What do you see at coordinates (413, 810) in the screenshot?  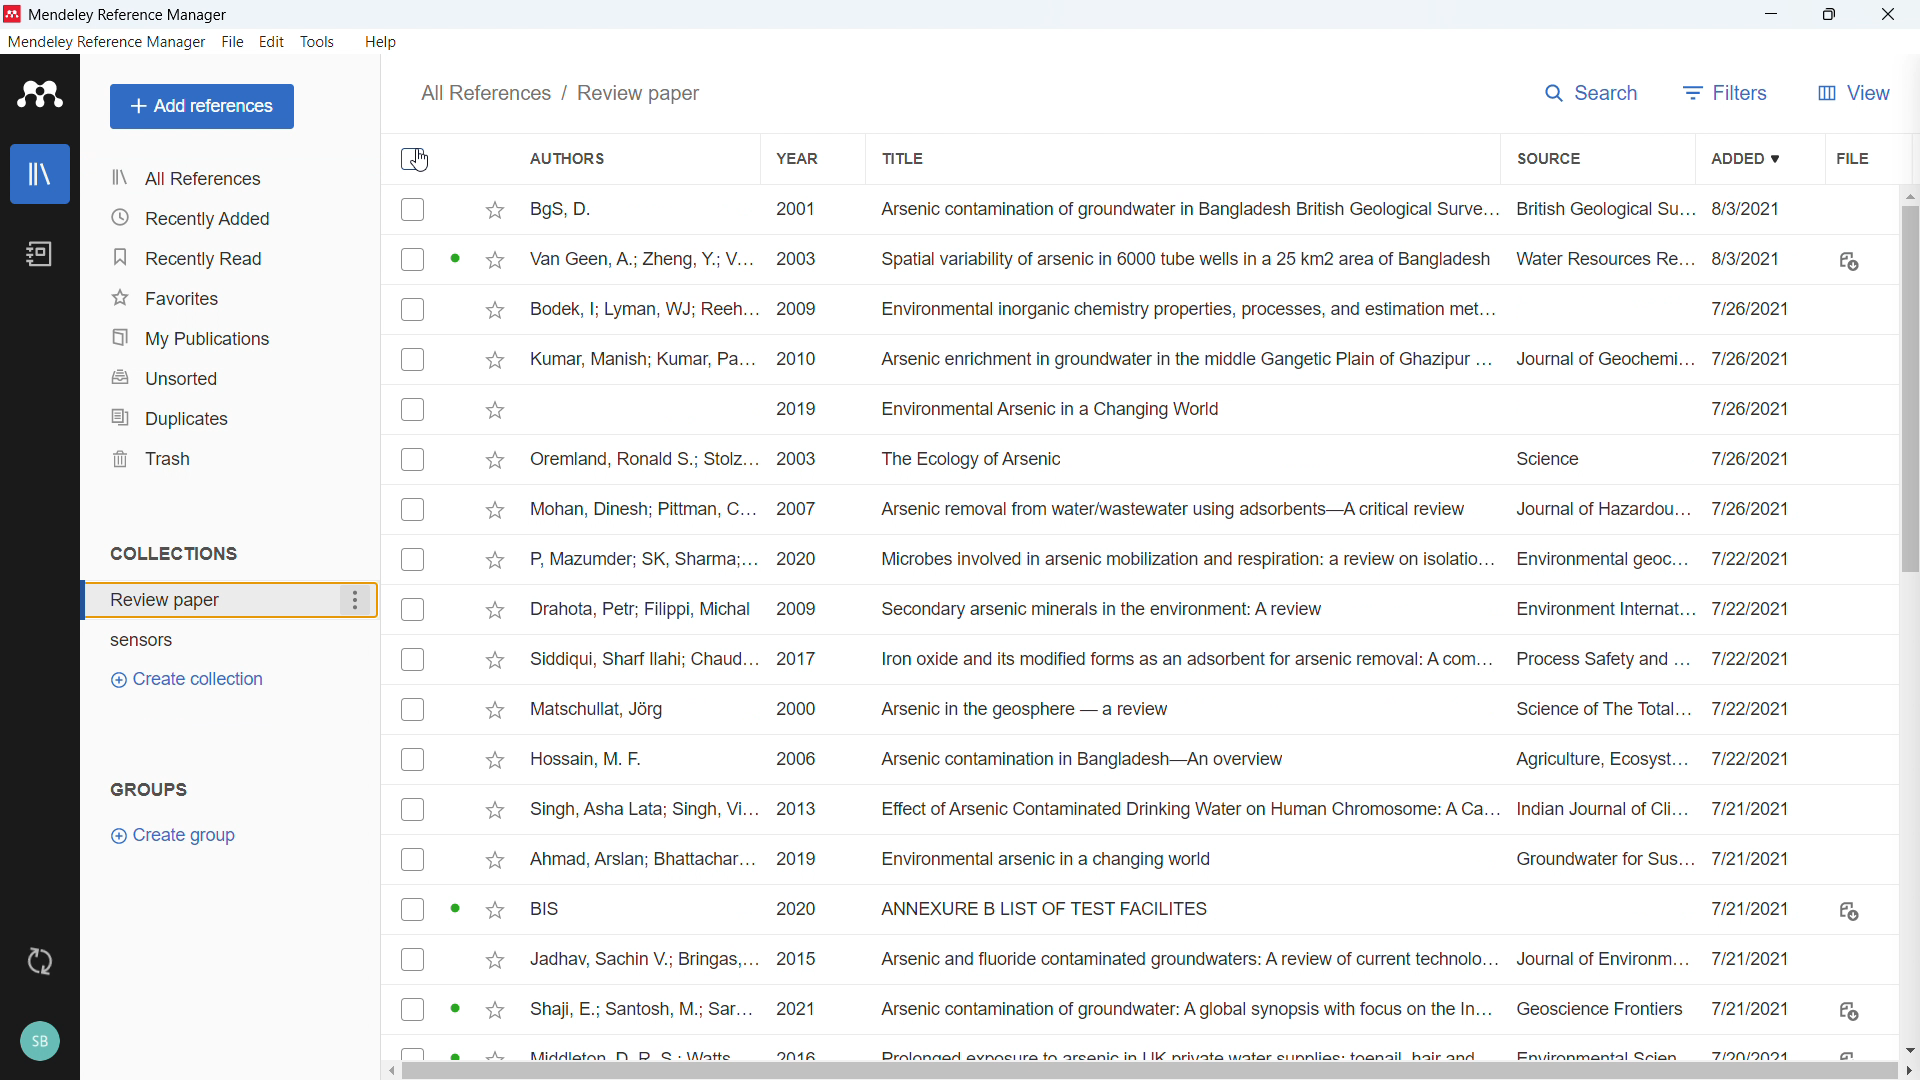 I see `Select respective publication` at bounding box center [413, 810].